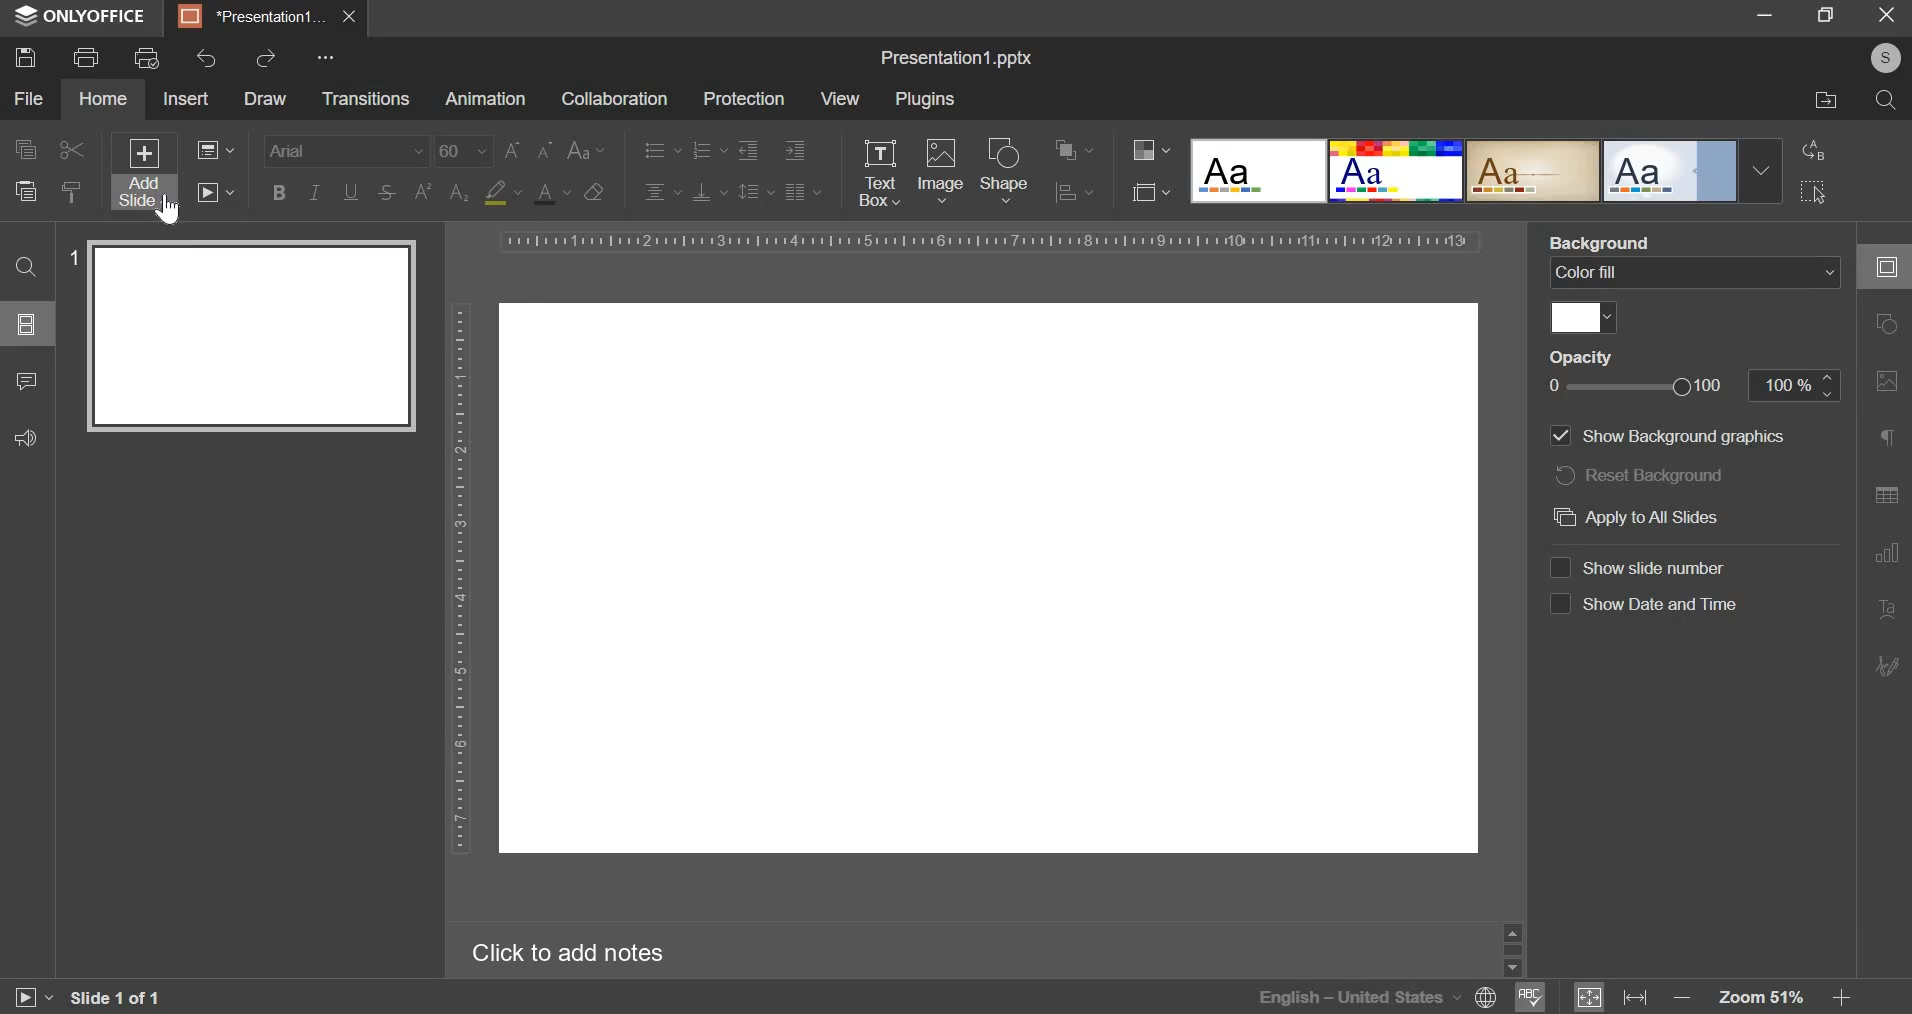  I want to click on change layout, so click(214, 149).